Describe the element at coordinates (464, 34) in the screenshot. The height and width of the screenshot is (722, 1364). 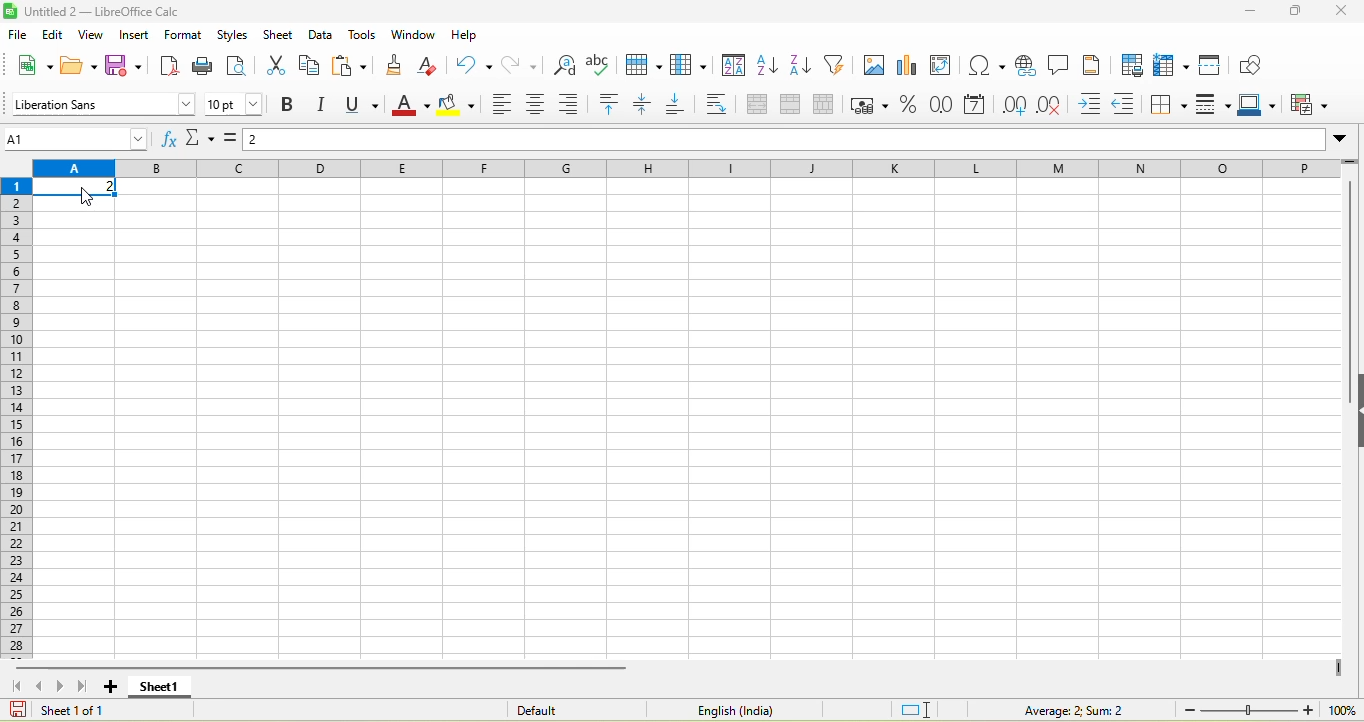
I see `help` at that location.